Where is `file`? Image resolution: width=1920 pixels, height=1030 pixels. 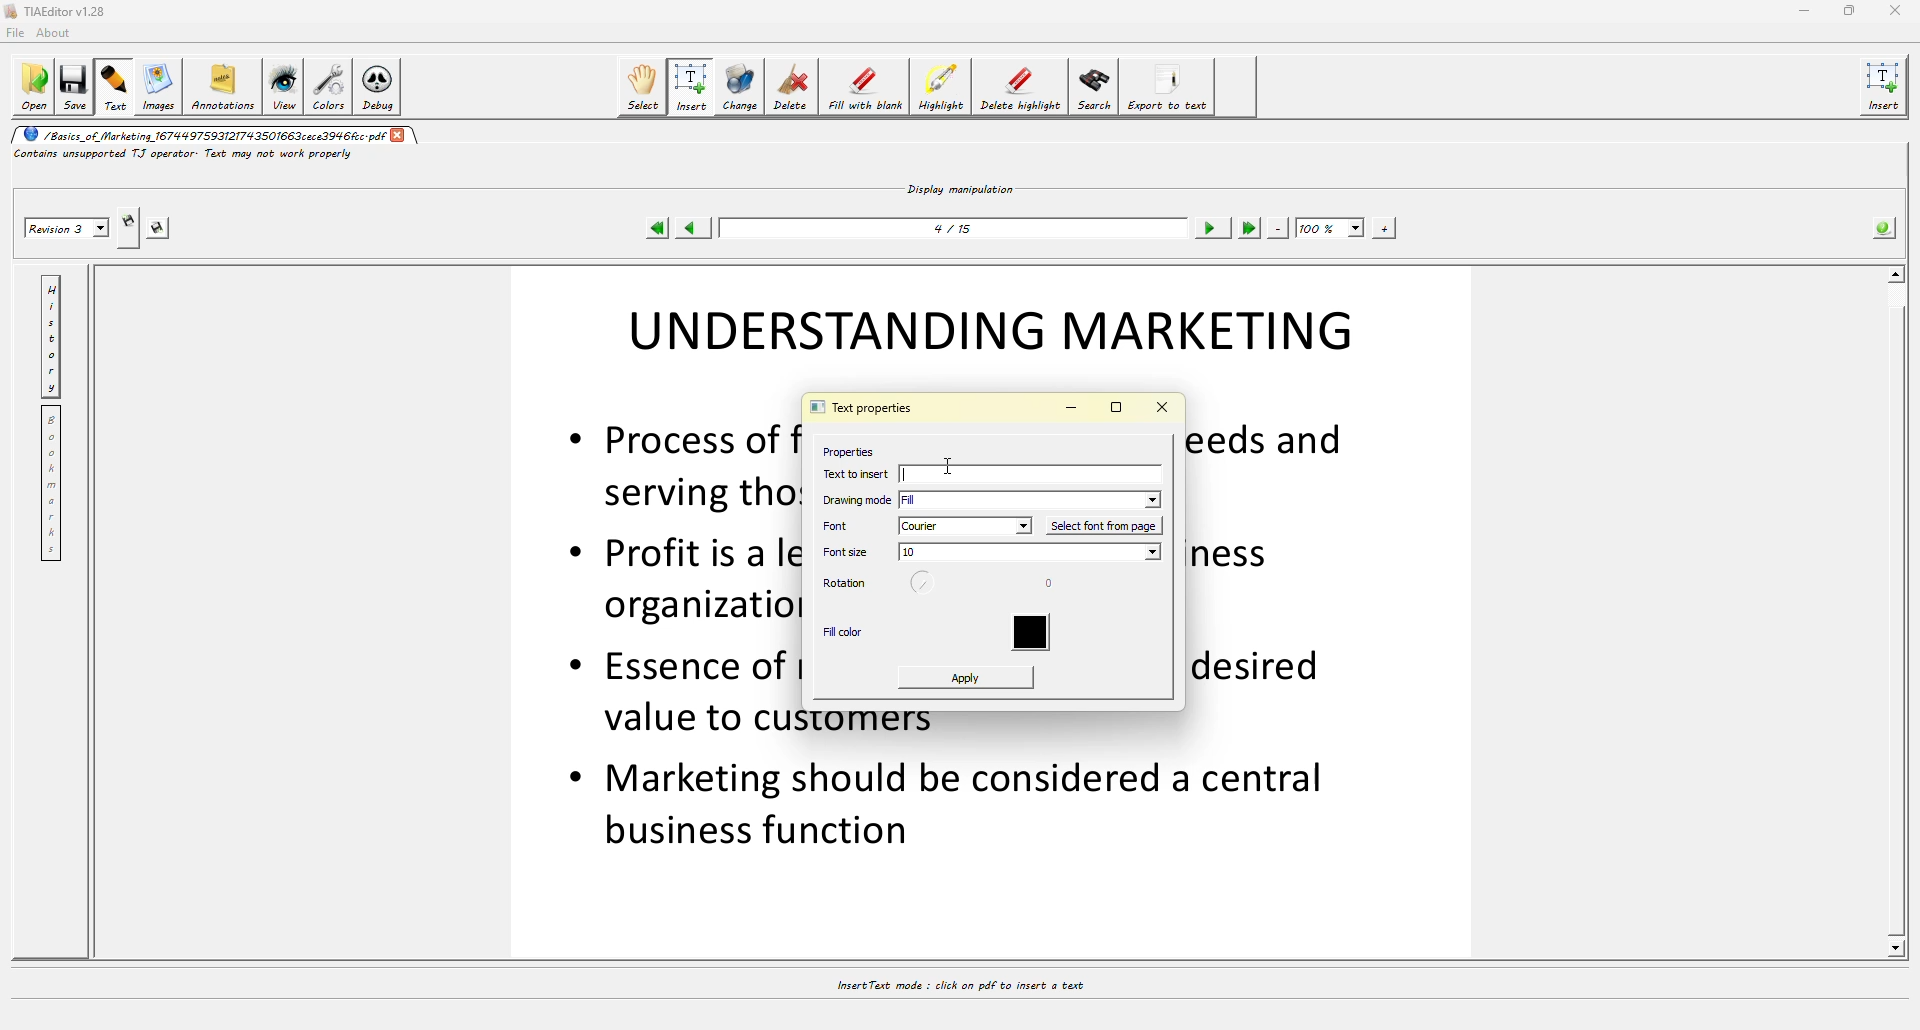
file is located at coordinates (19, 32).